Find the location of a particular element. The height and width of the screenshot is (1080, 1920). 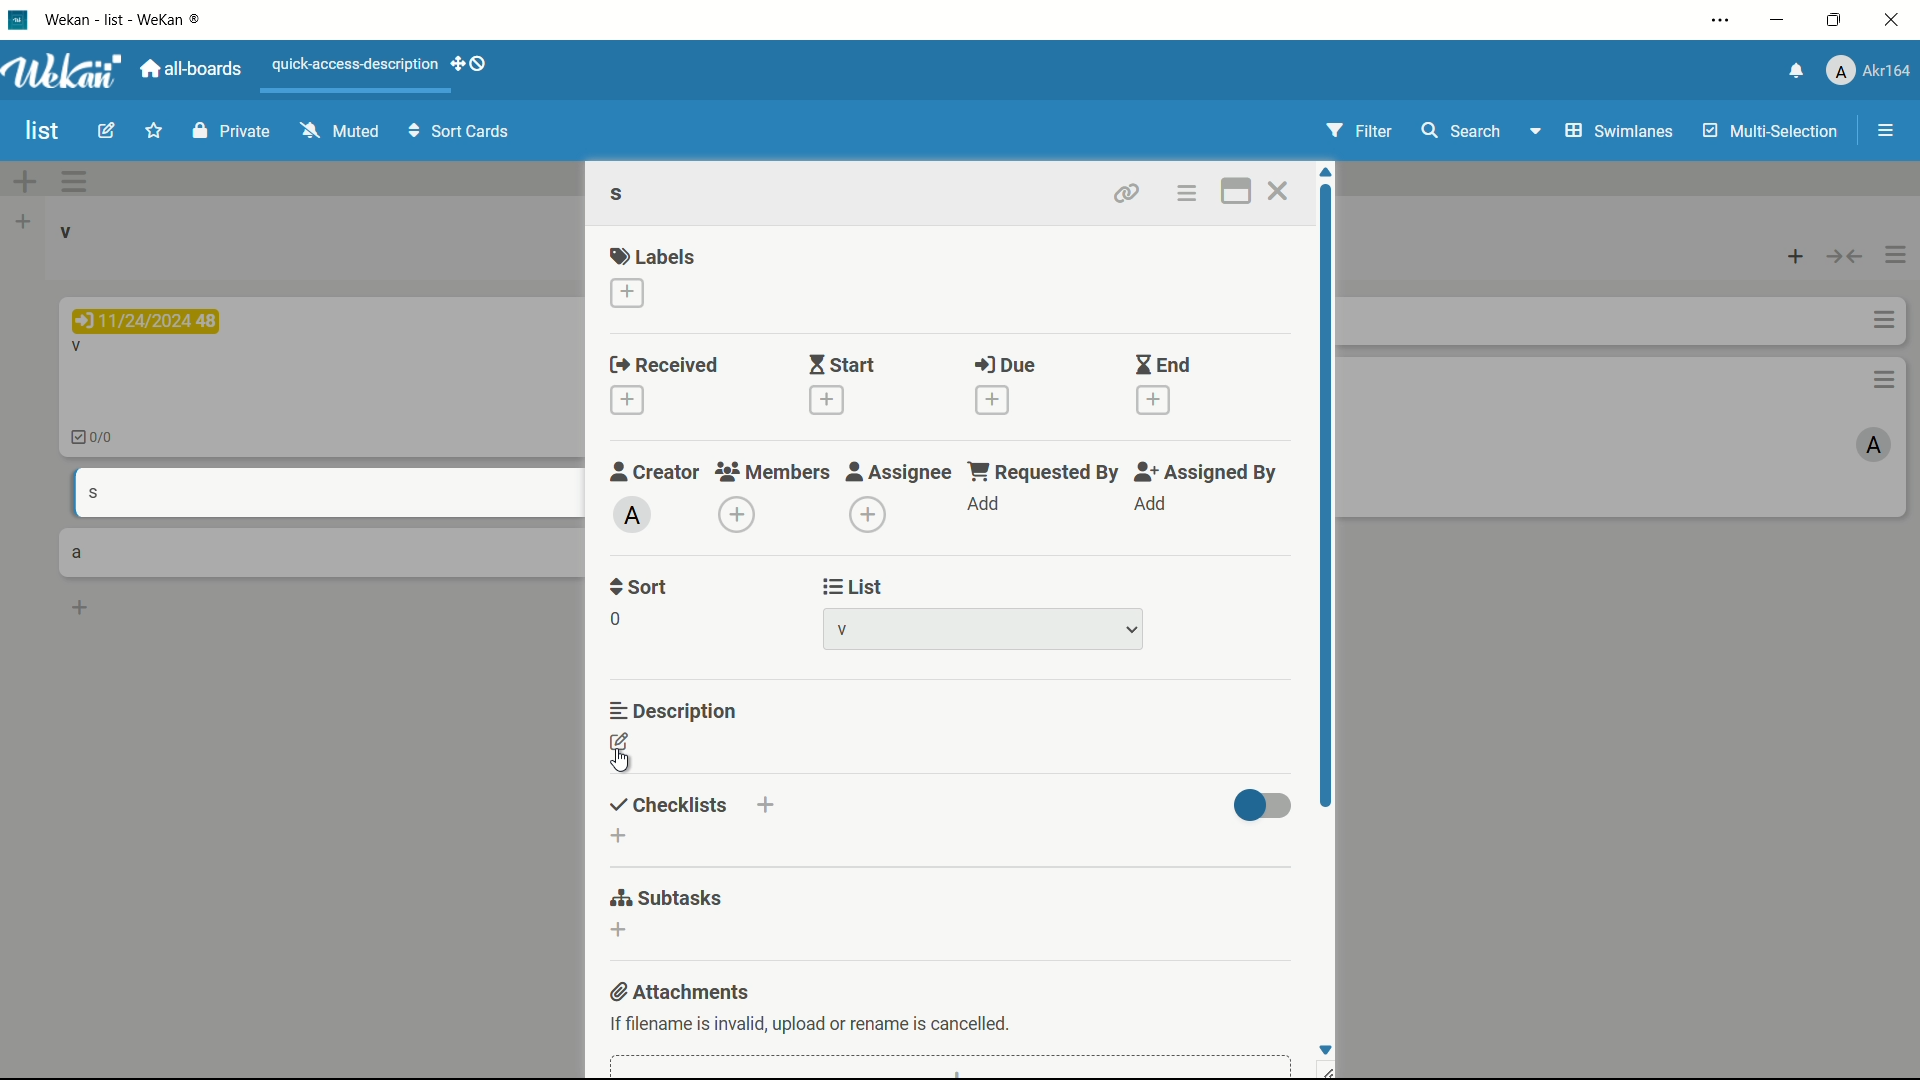

add subtasks is located at coordinates (620, 929).